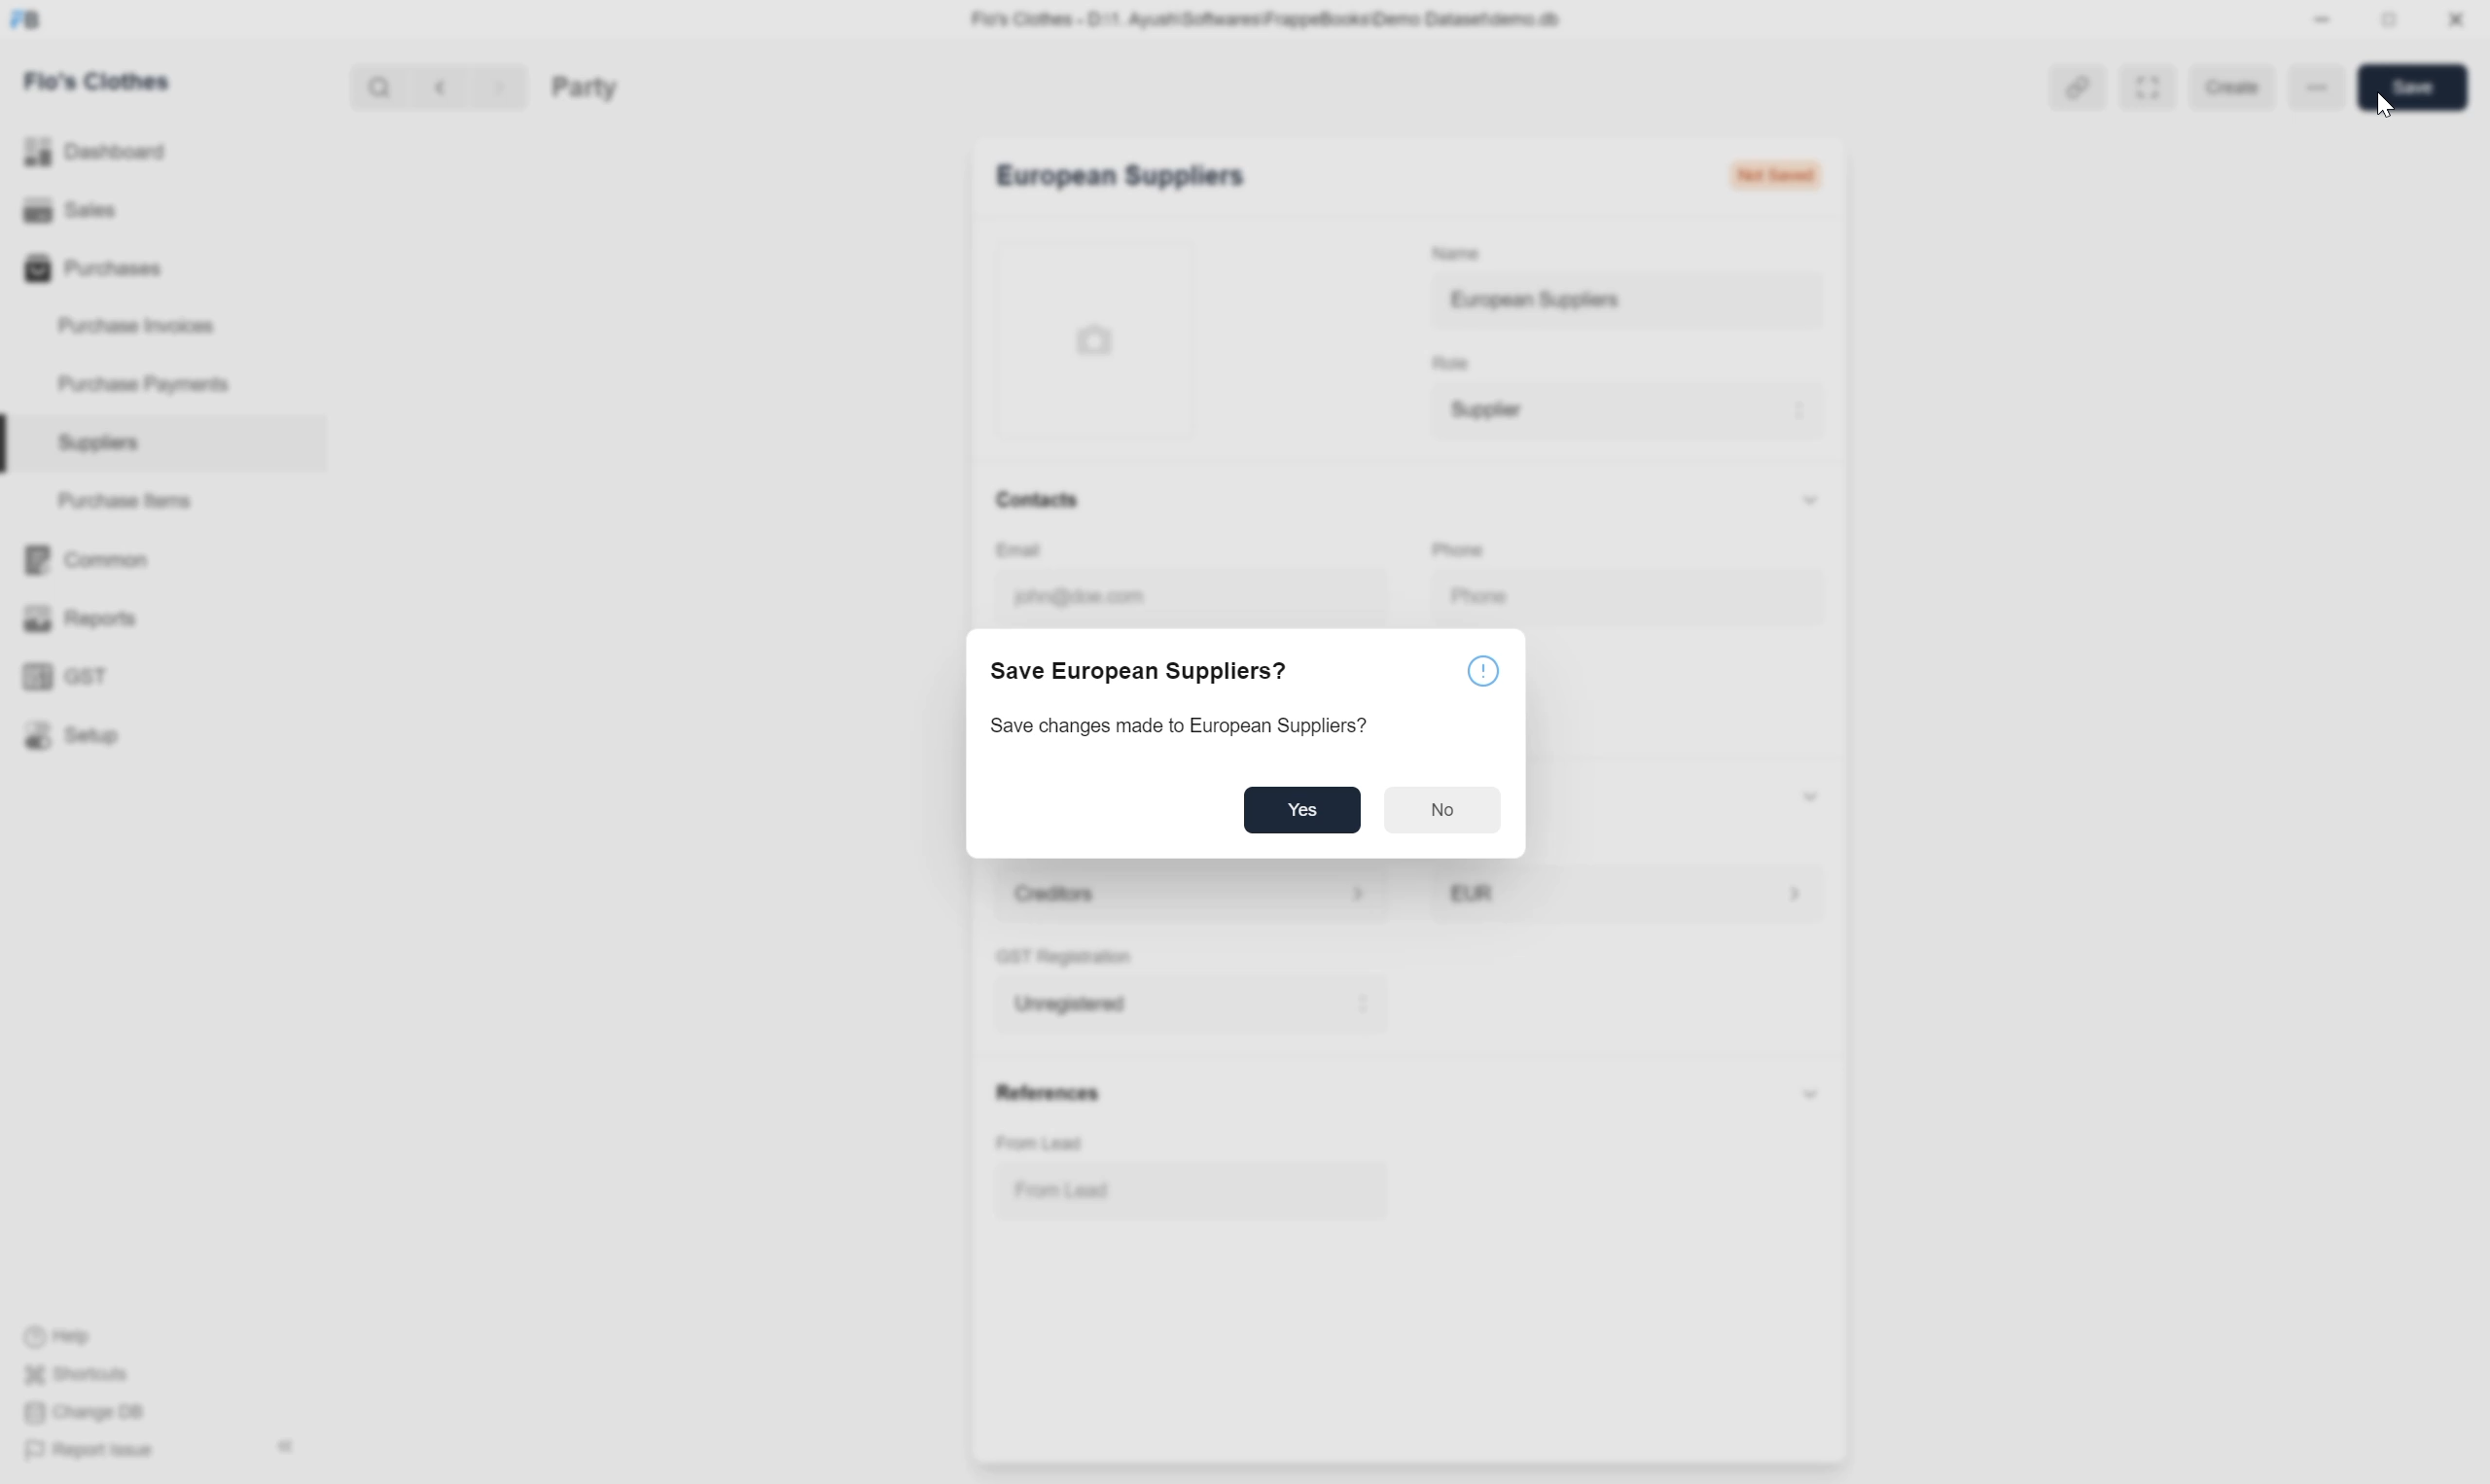 This screenshot has height=1484, width=2490. Describe the element at coordinates (99, 81) in the screenshot. I see `flo's clothes` at that location.